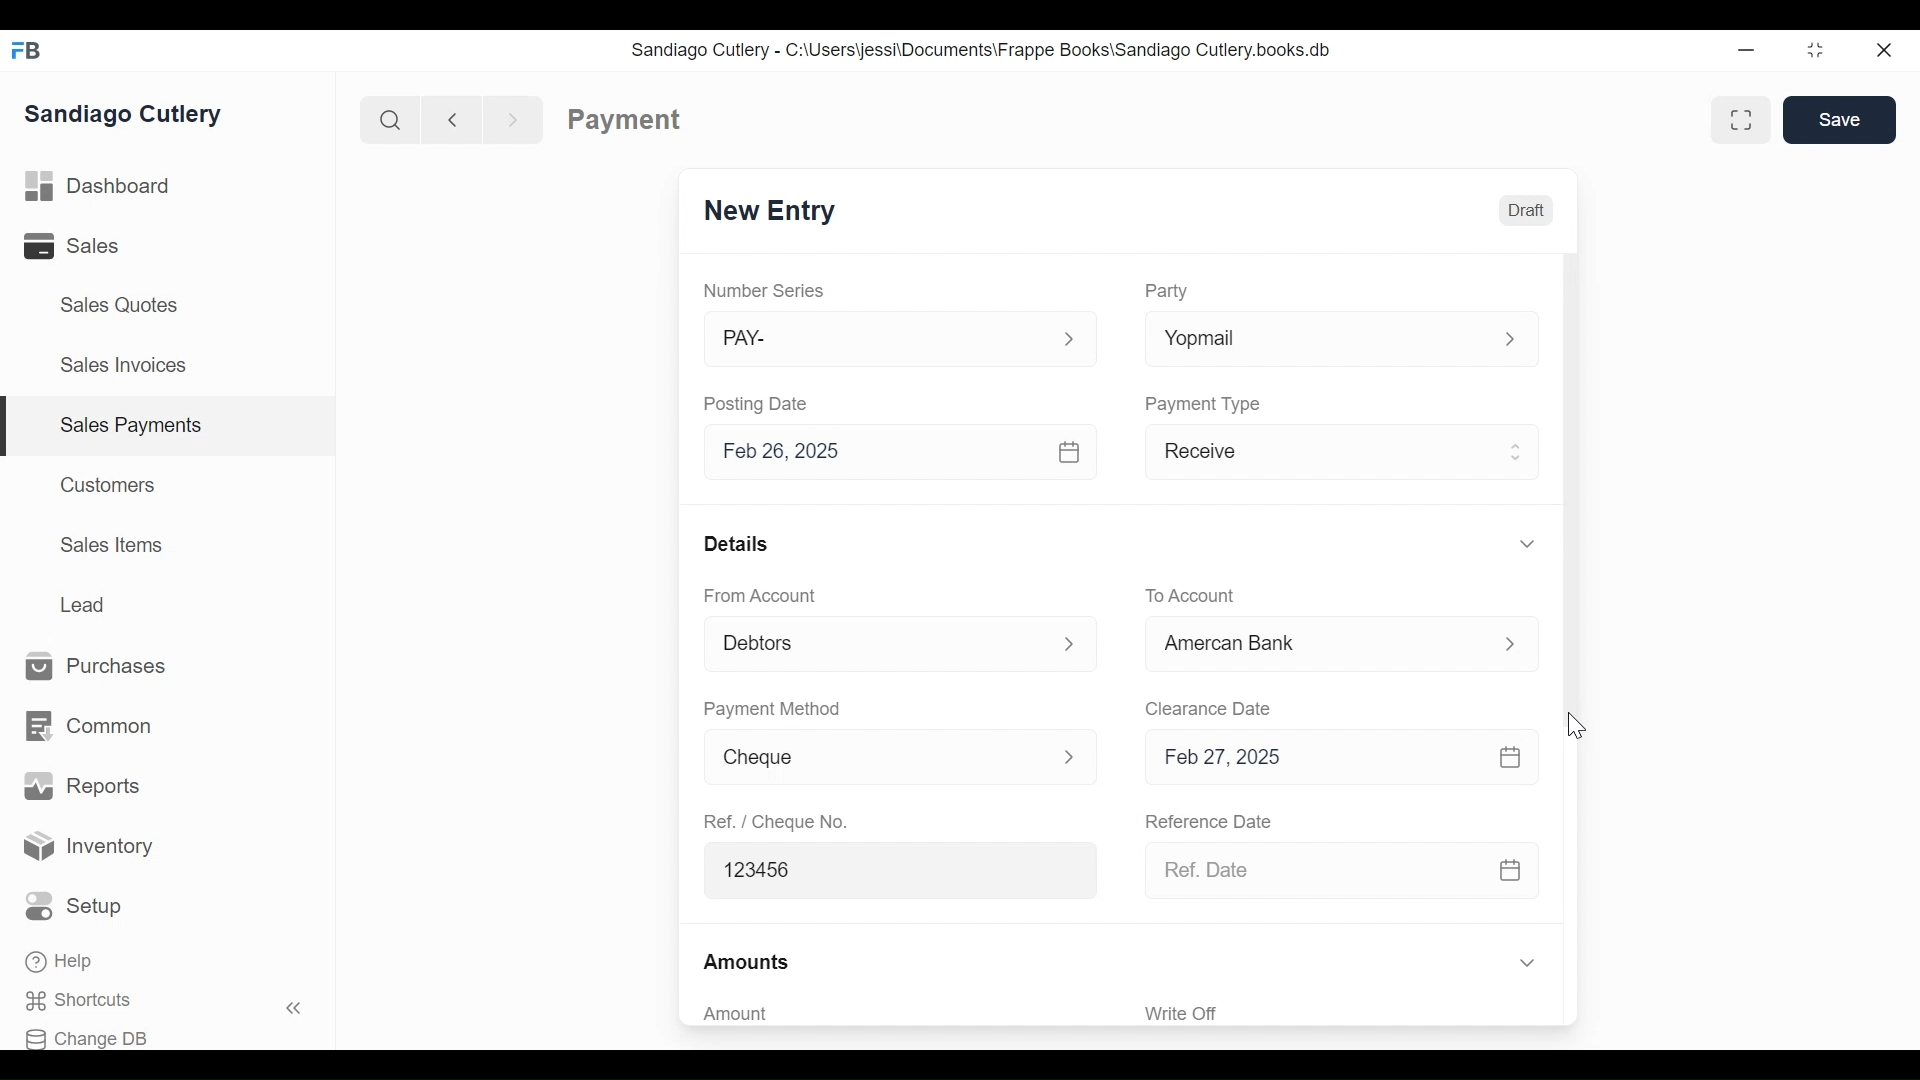  I want to click on Setup, so click(79, 907).